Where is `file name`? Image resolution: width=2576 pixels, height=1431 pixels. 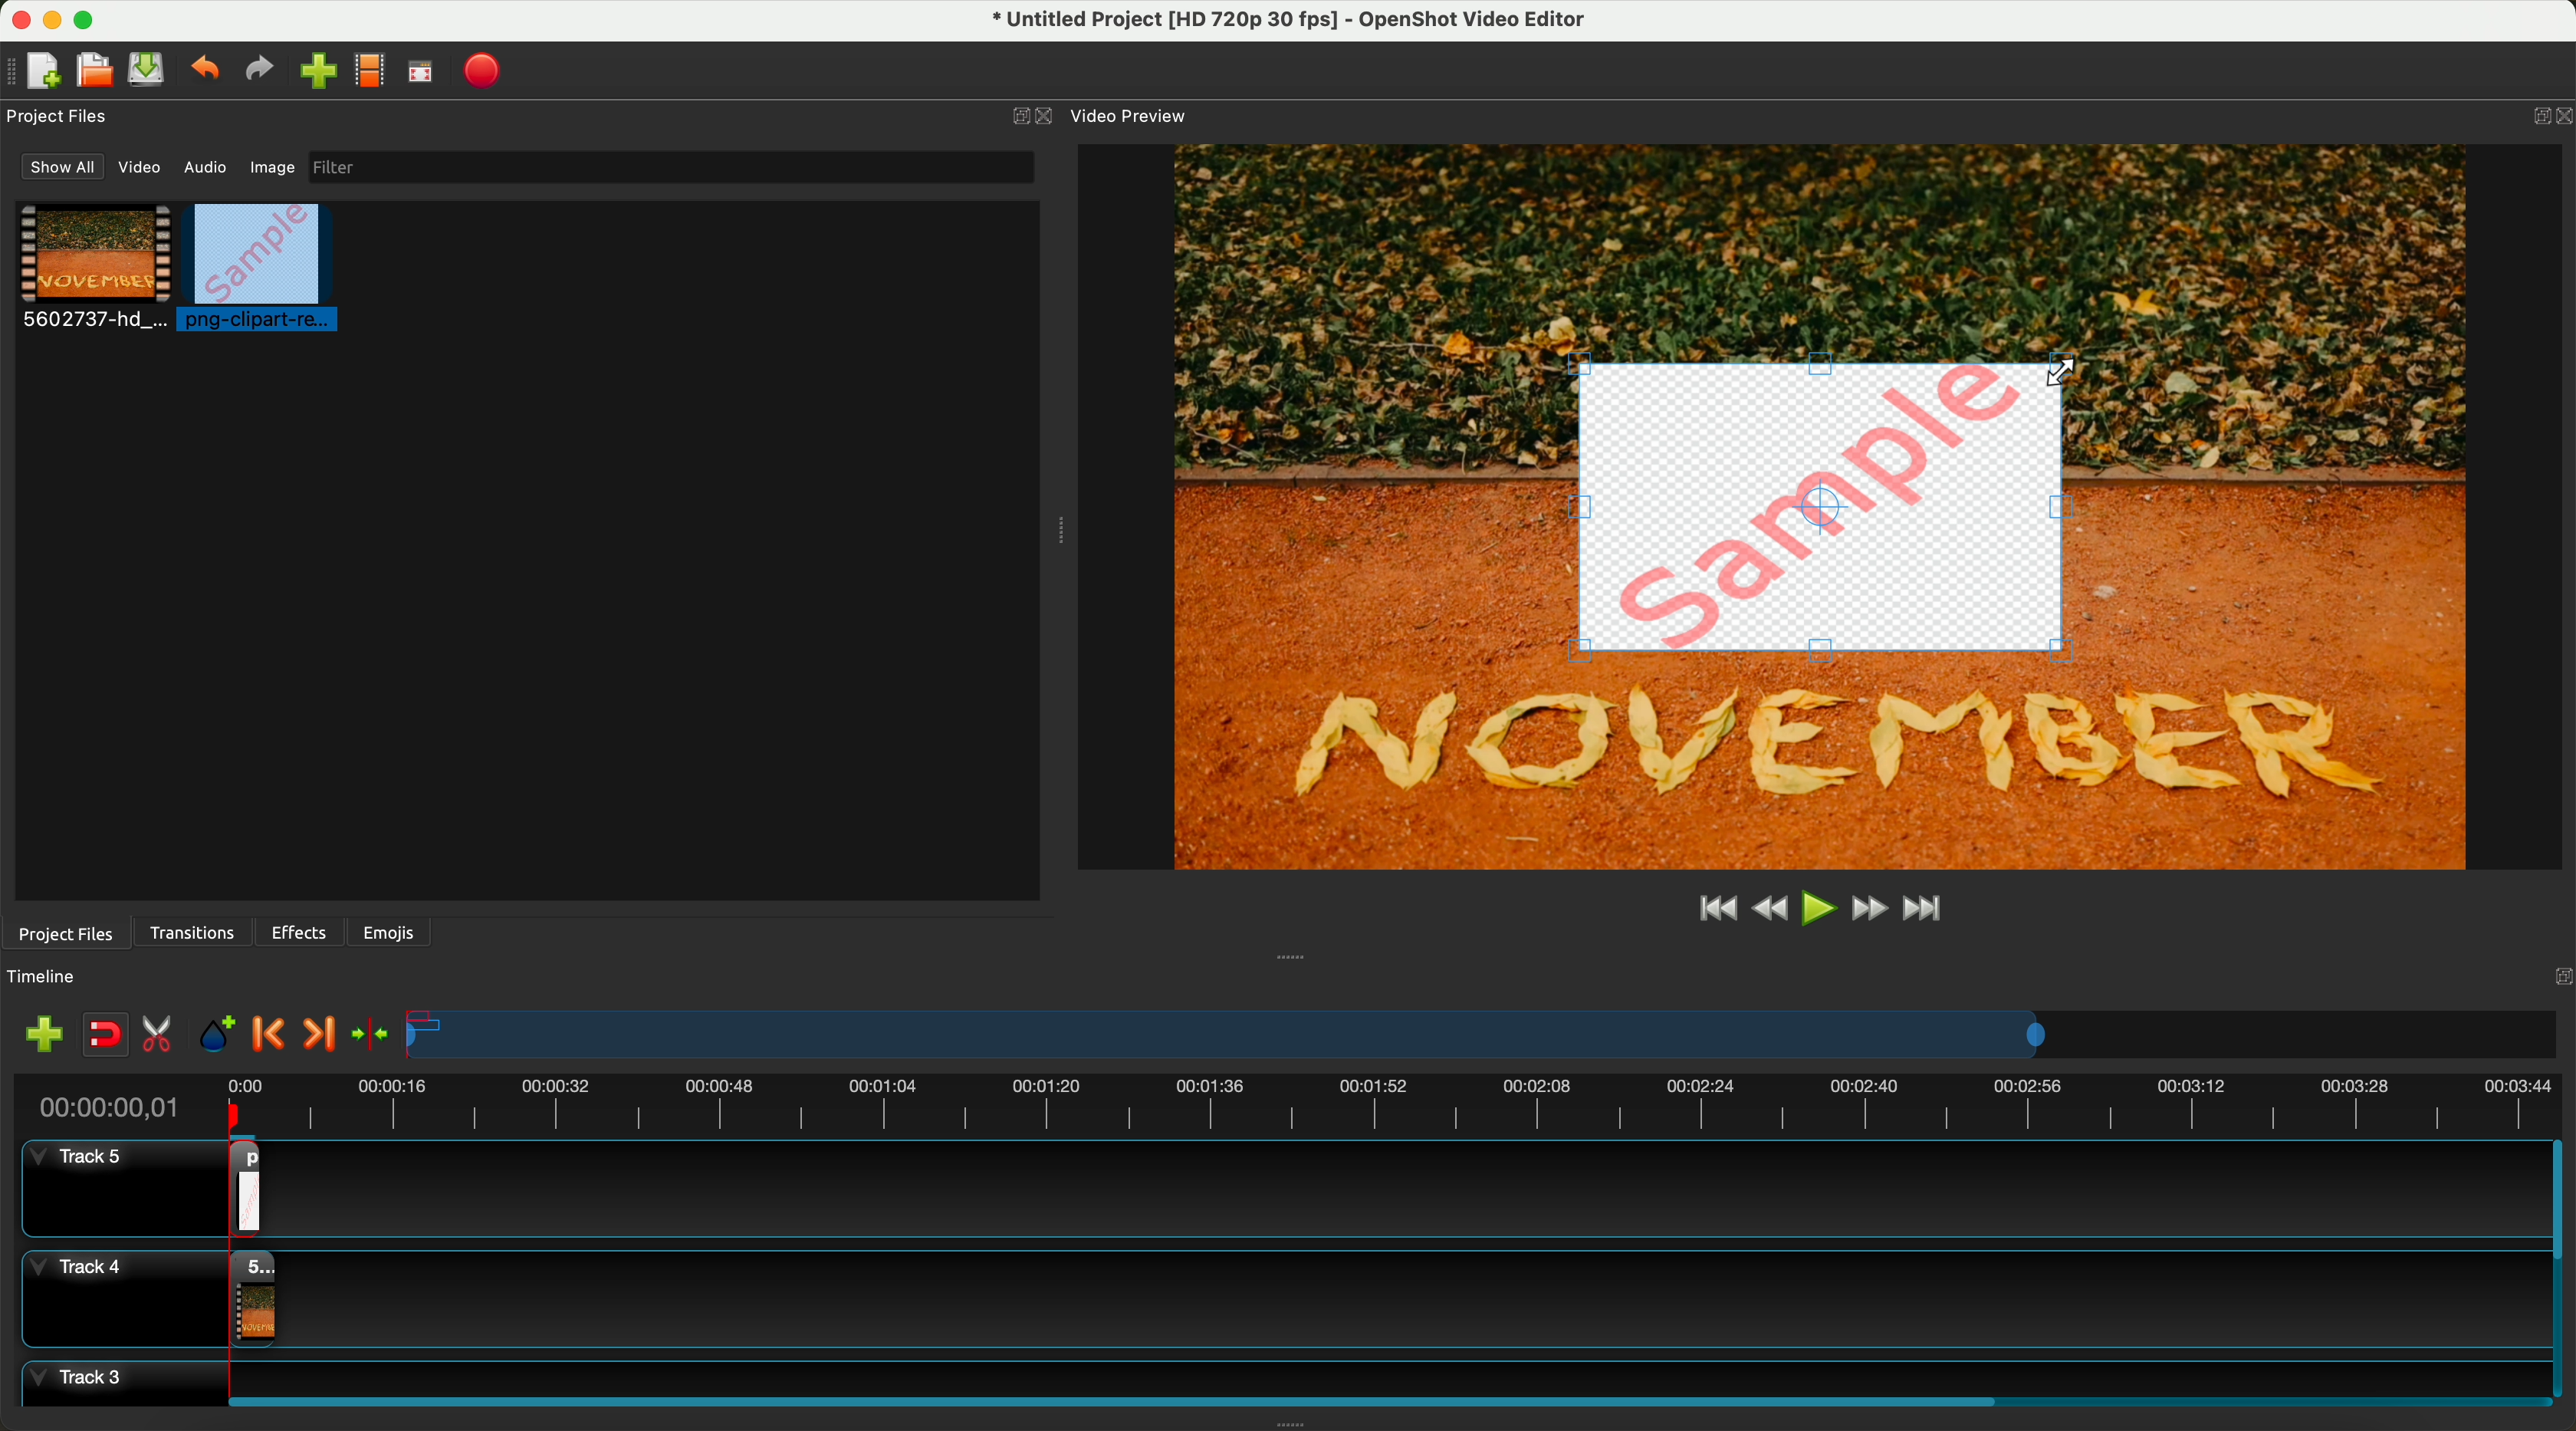
file name is located at coordinates (1277, 23).